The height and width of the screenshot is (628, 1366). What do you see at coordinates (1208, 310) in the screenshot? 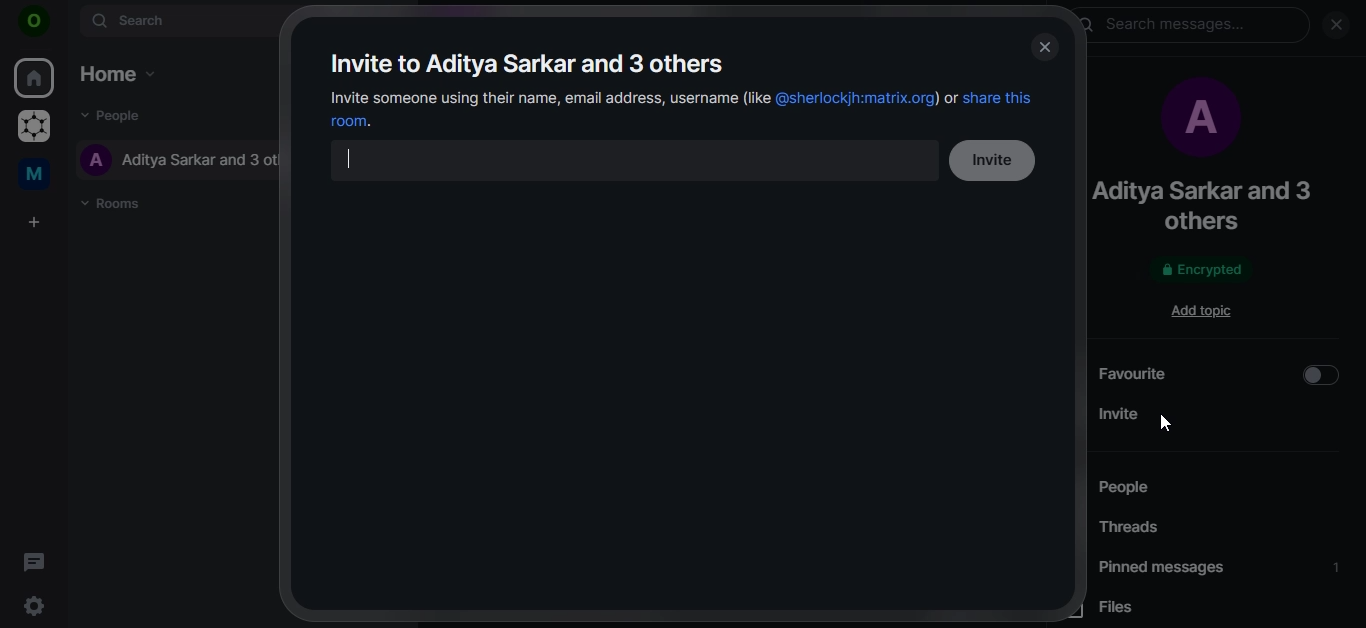
I see `add topic` at bounding box center [1208, 310].